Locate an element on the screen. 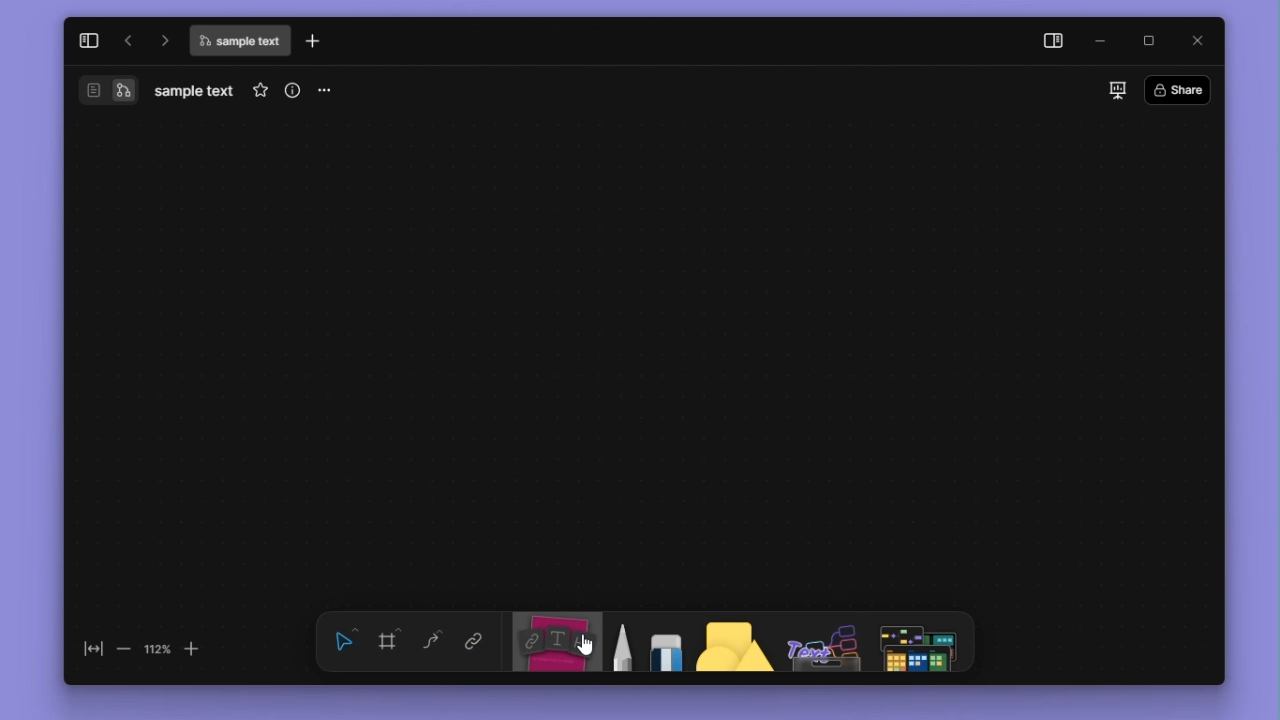 The image size is (1280, 720). switch is located at coordinates (123, 90).